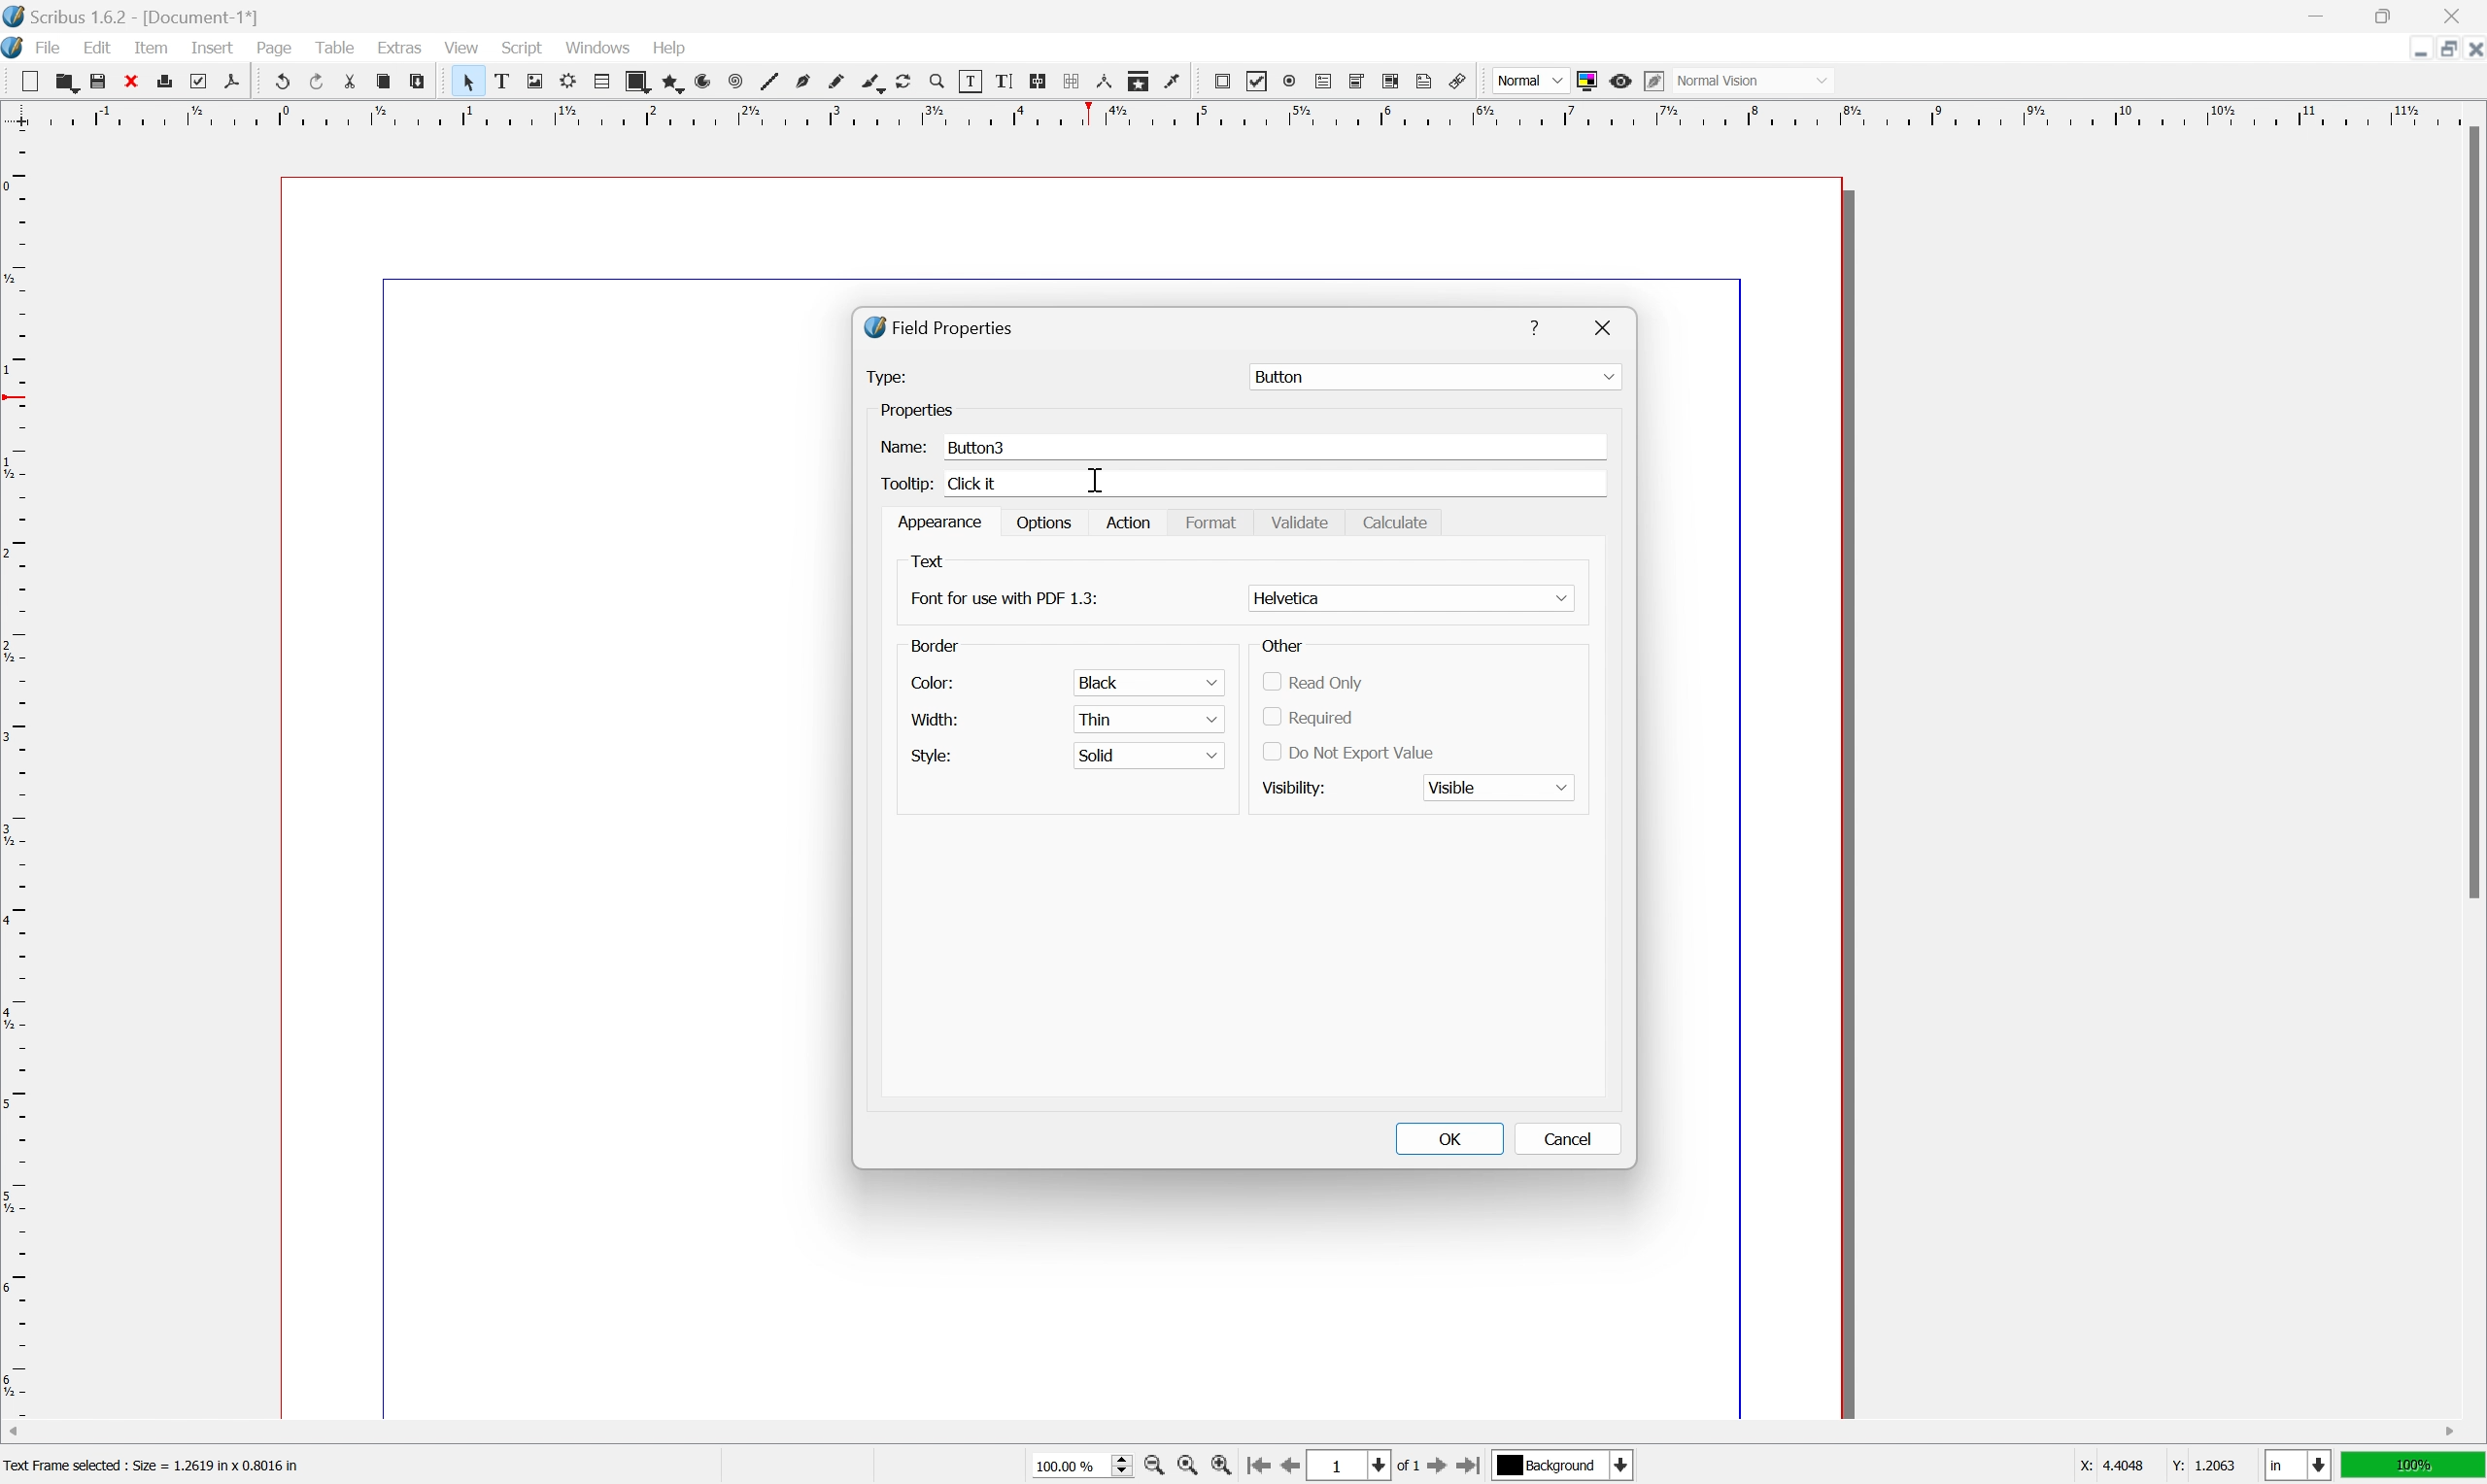  I want to click on file, so click(54, 48).